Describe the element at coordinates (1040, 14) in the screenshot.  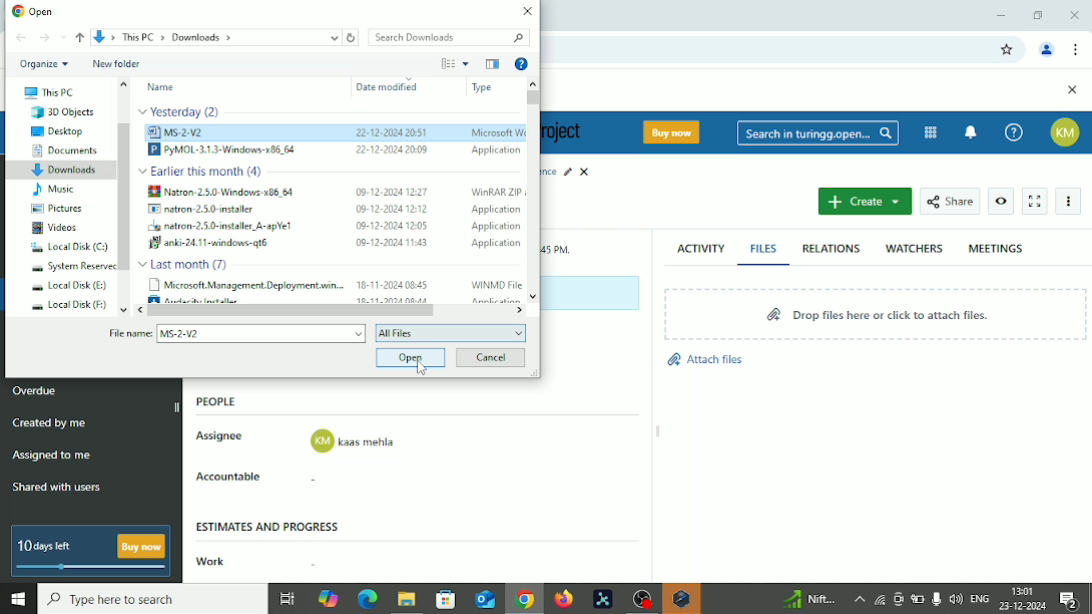
I see `Restore down` at that location.